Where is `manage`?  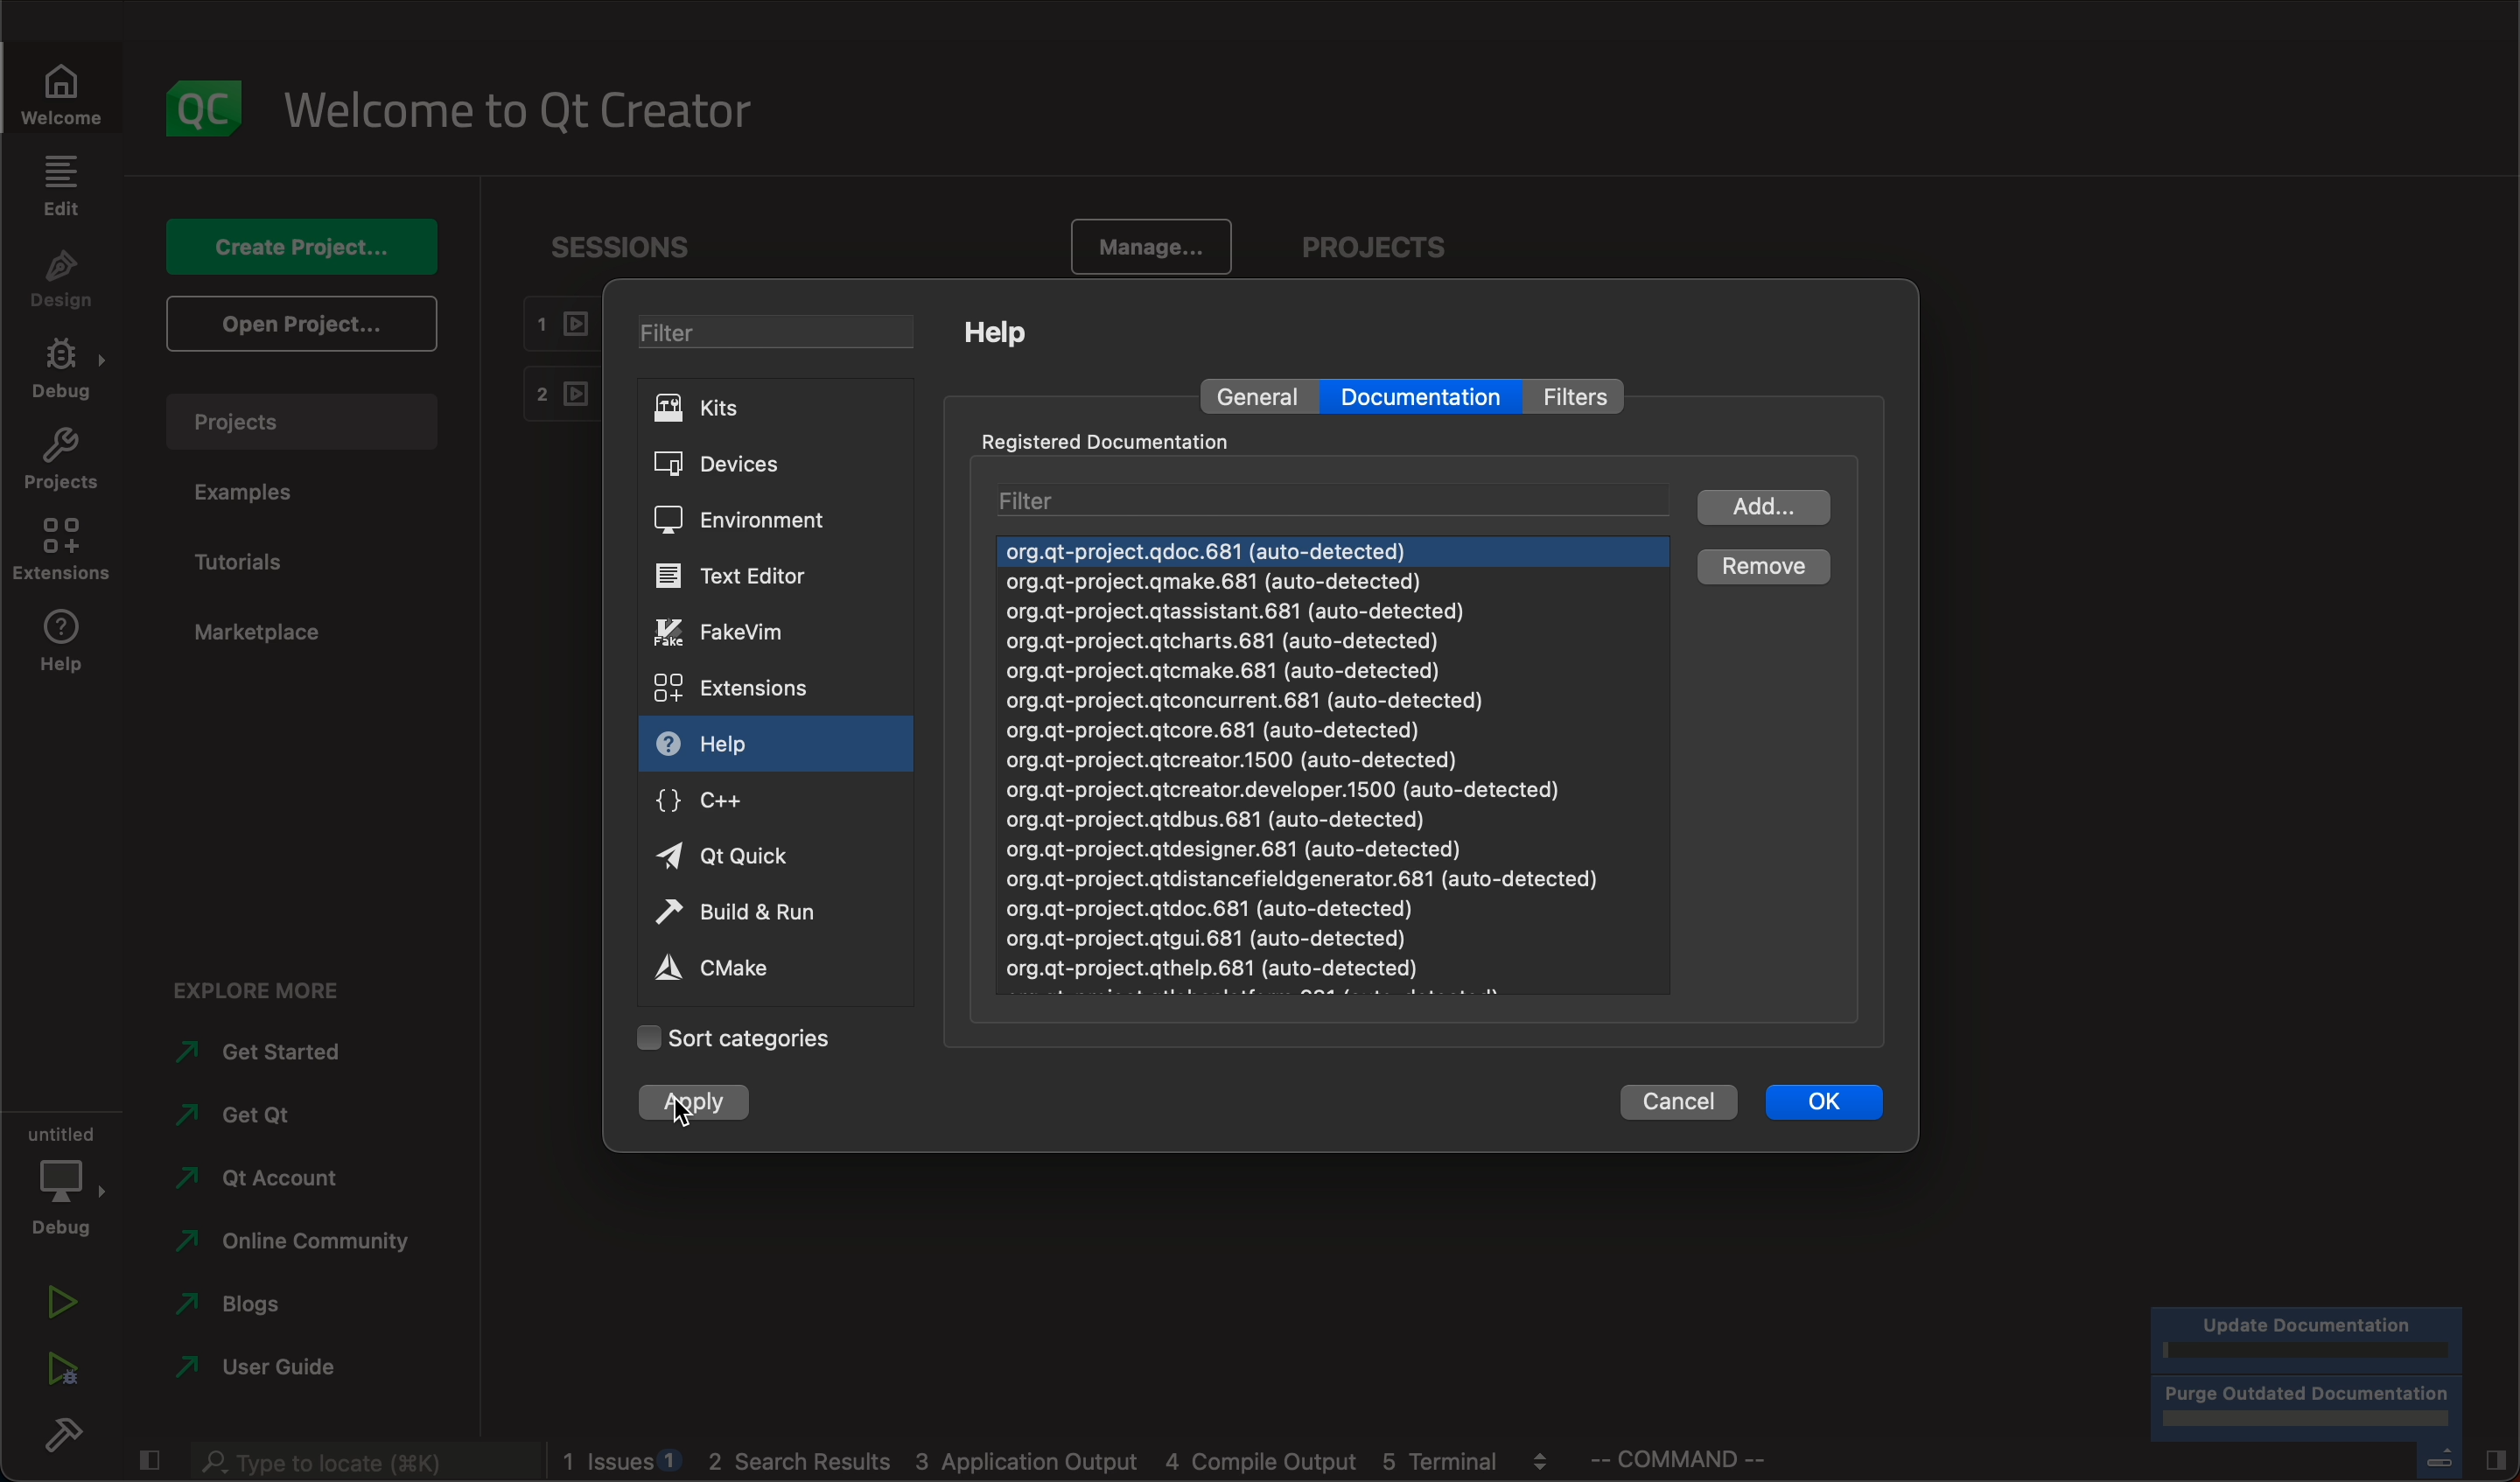
manage is located at coordinates (1160, 249).